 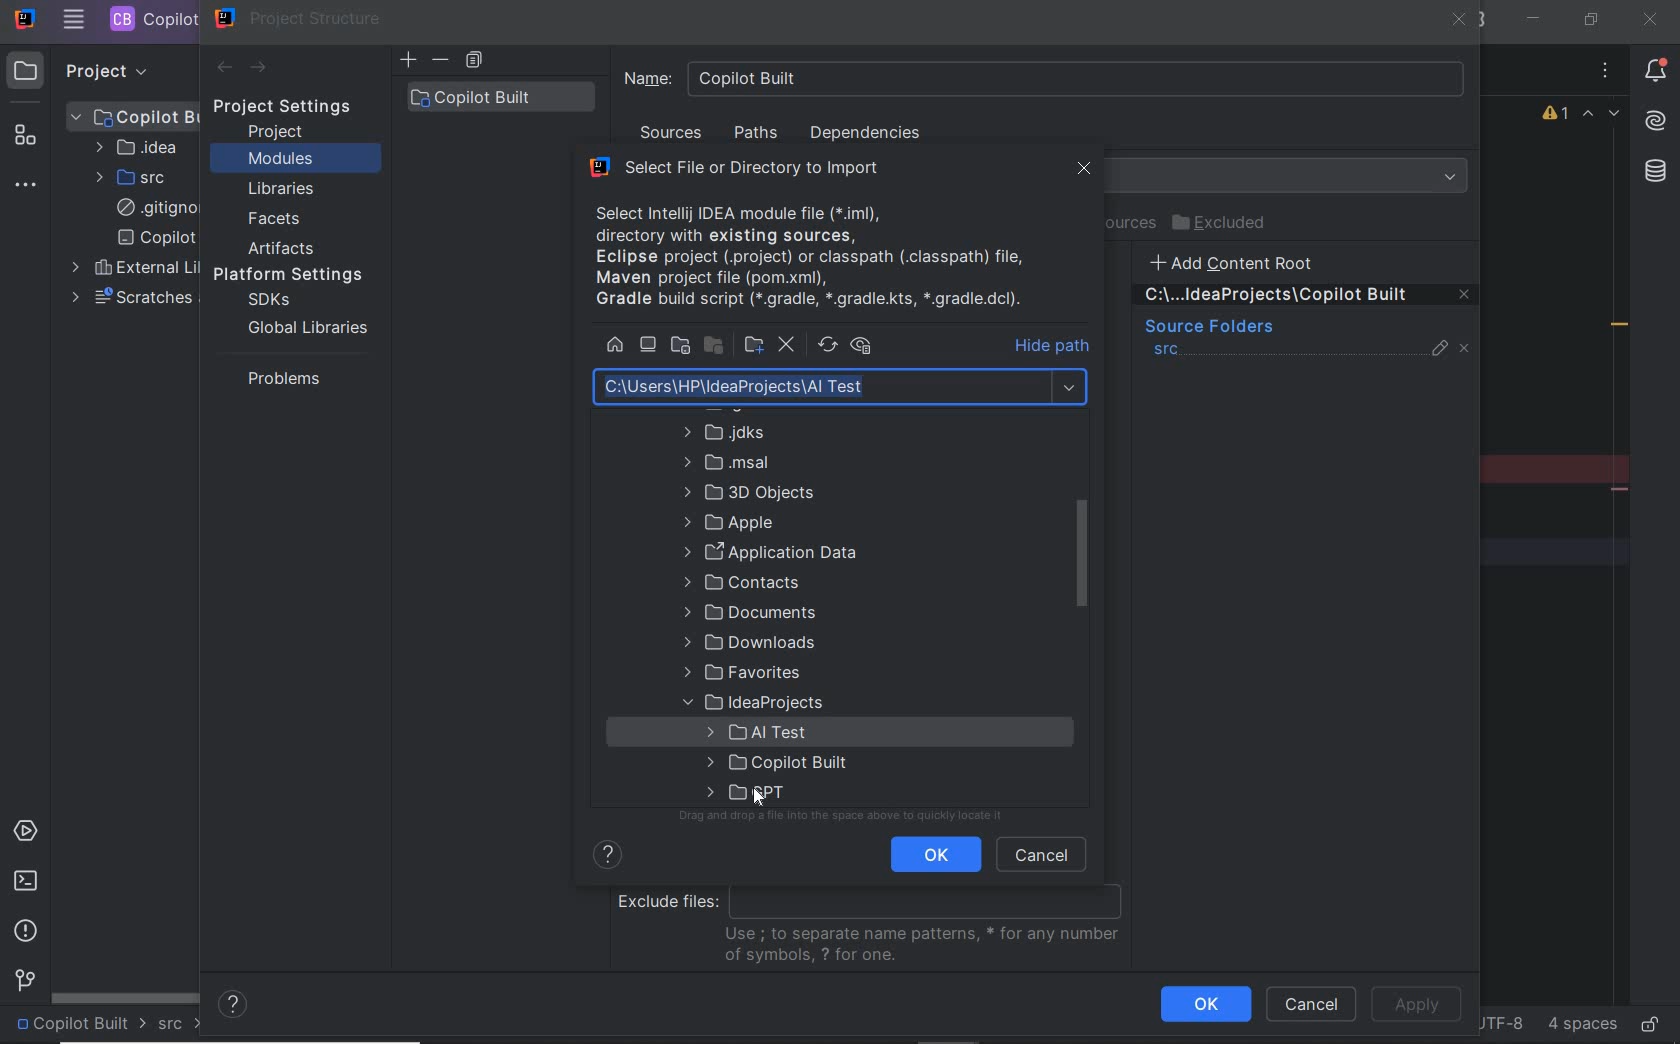 I want to click on libraries, so click(x=282, y=190).